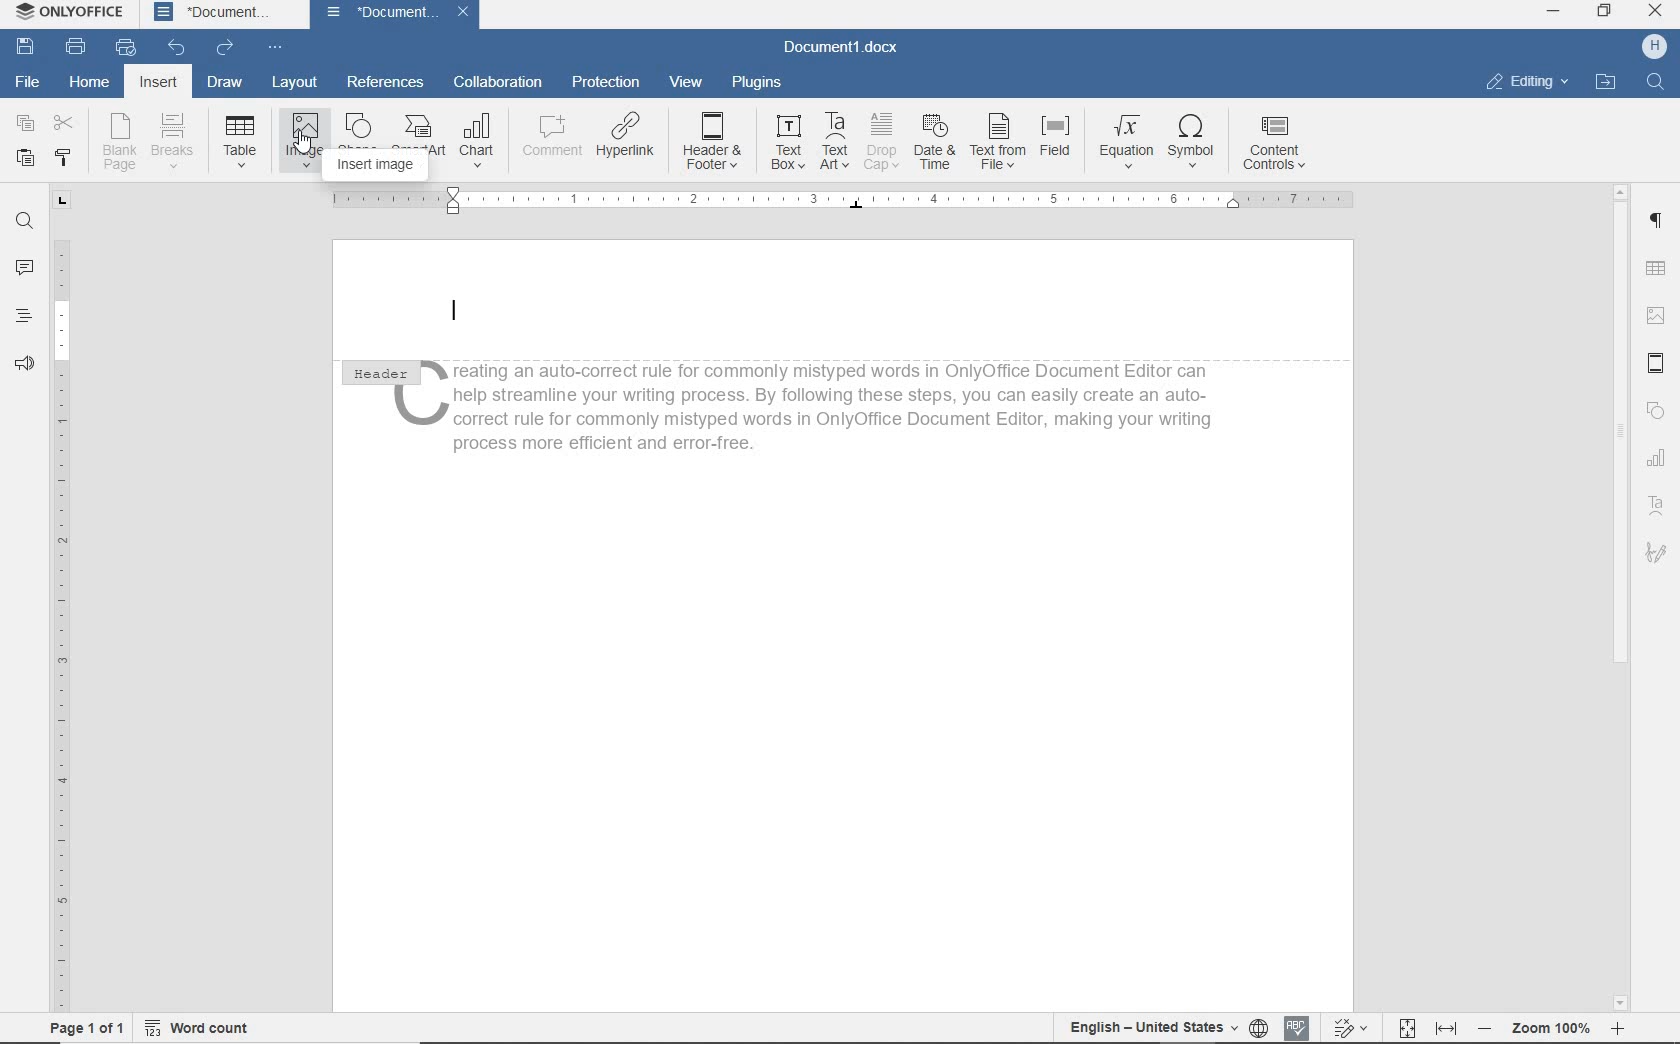 The image size is (1680, 1044). I want to click on HOME, so click(86, 83).